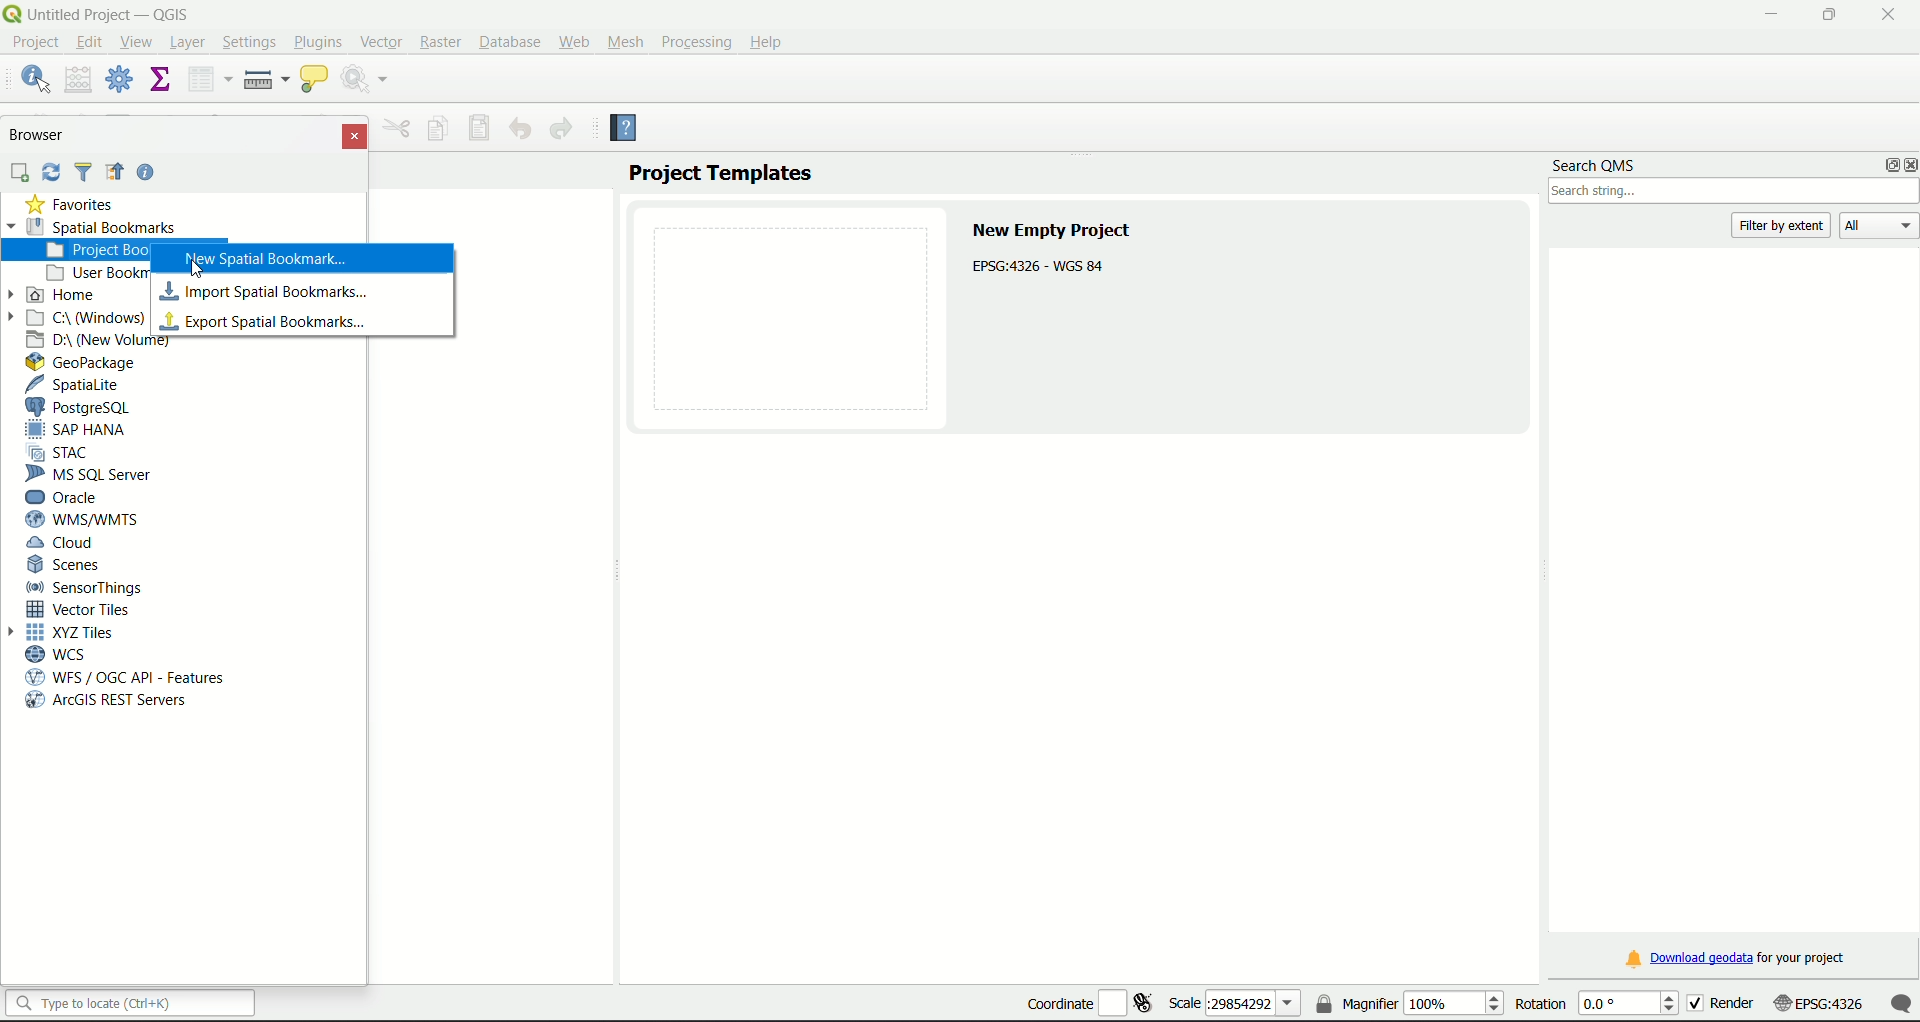 The height and width of the screenshot is (1022, 1920). What do you see at coordinates (77, 385) in the screenshot?
I see `SpatiaLite` at bounding box center [77, 385].